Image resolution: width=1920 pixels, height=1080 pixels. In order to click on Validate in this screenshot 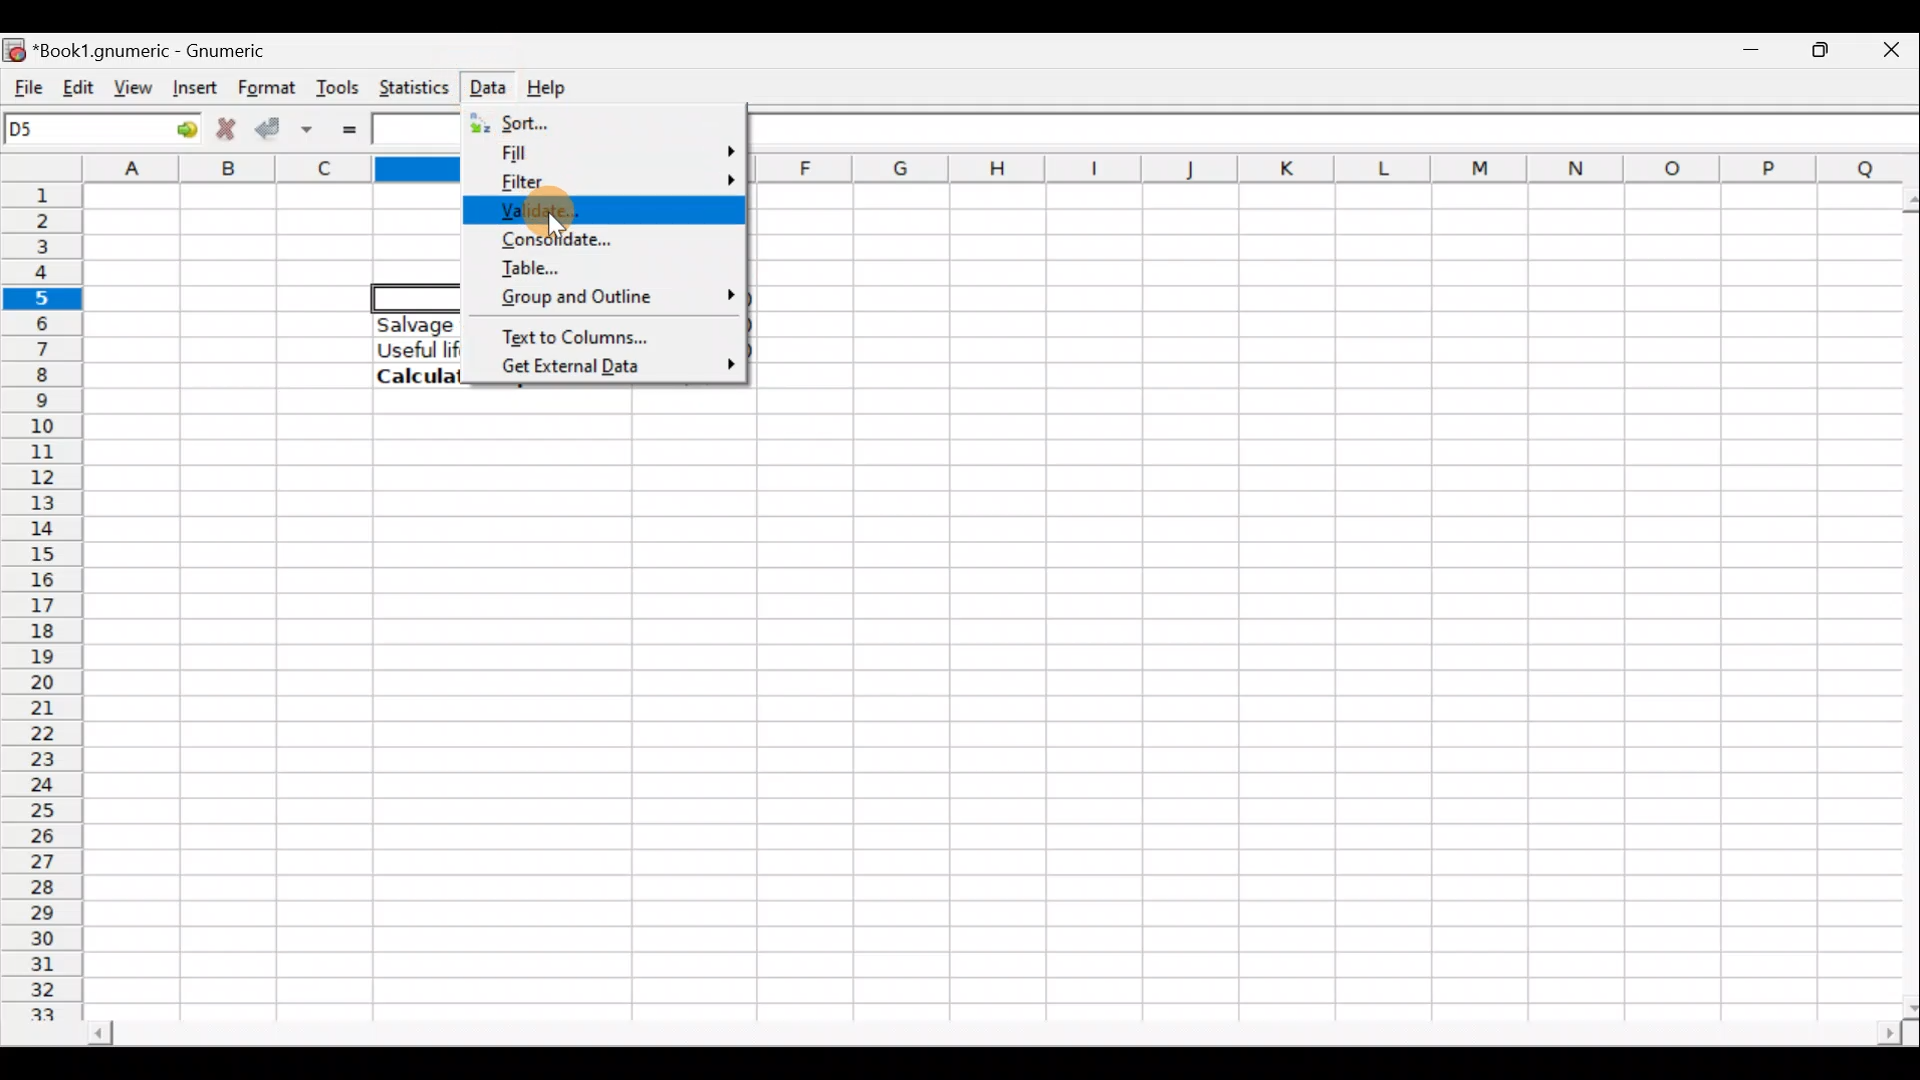, I will do `click(604, 211)`.